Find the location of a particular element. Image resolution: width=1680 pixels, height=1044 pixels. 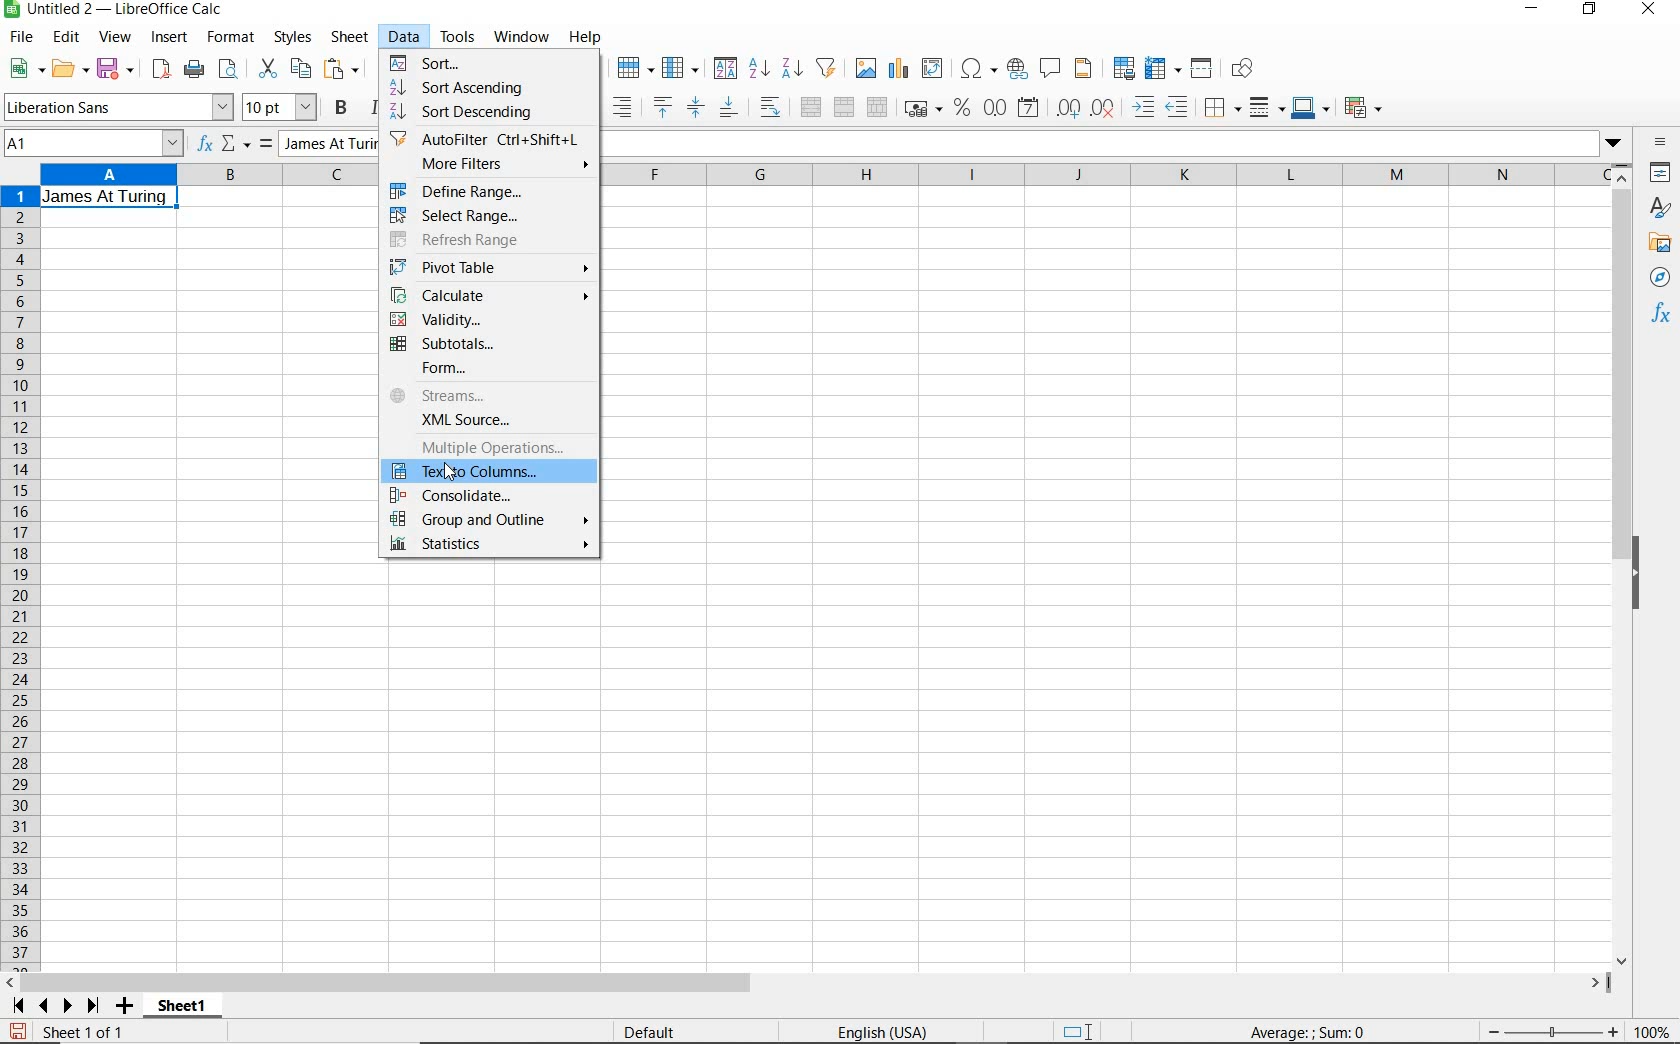

insert is located at coordinates (170, 40).